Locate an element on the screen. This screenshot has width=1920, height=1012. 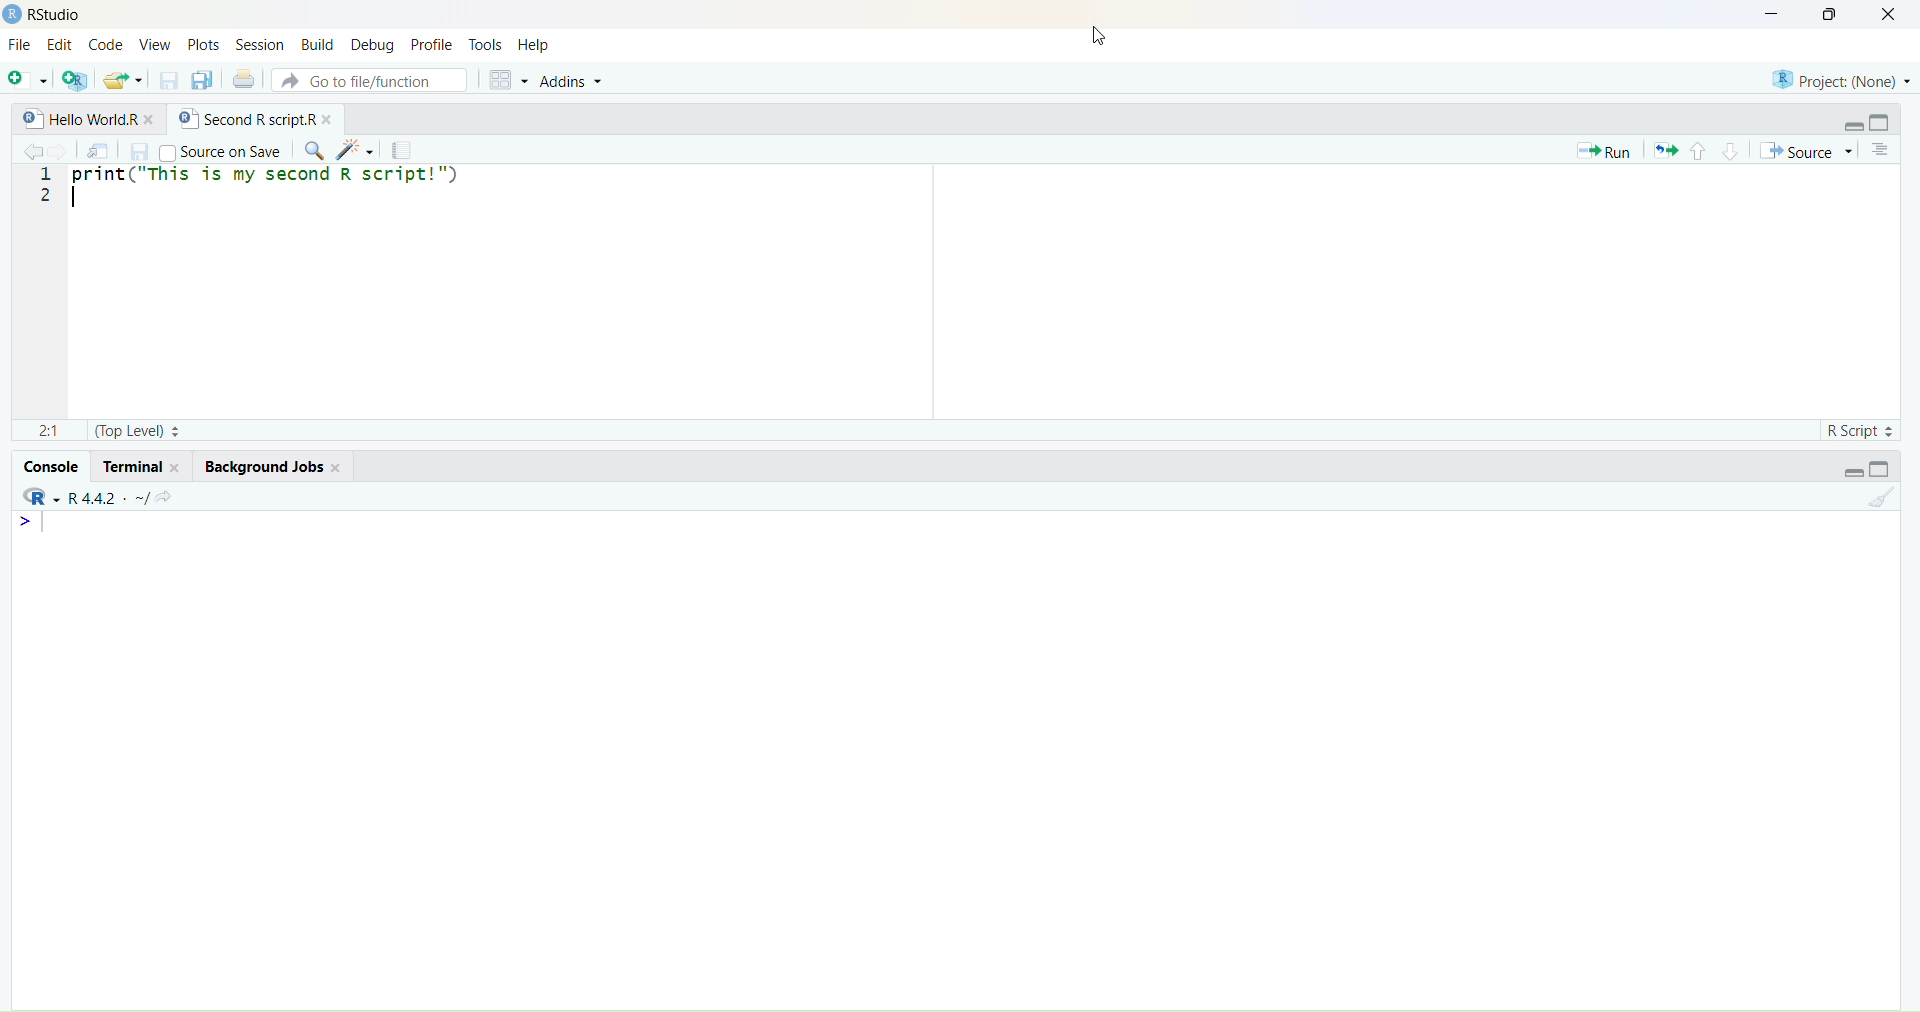
R 4.4.2 ~. is located at coordinates (107, 497).